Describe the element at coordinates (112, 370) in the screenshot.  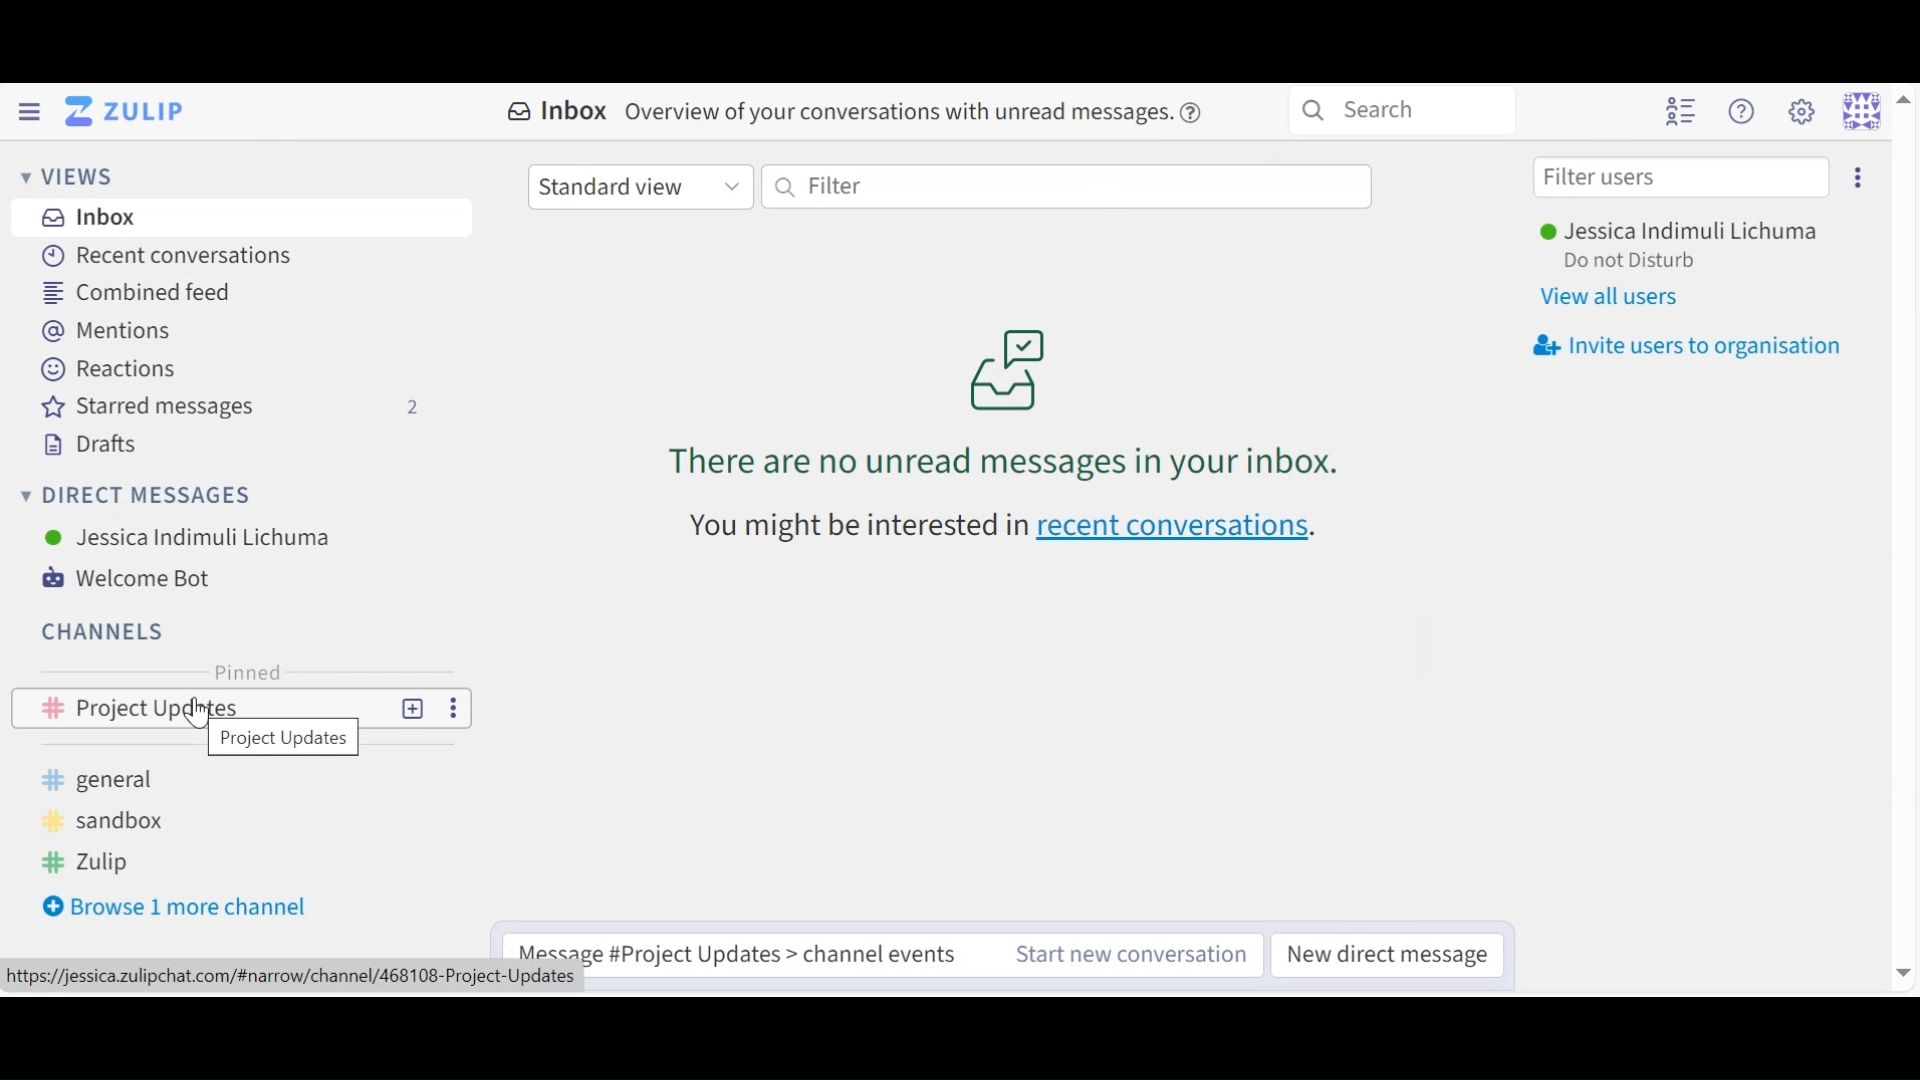
I see `Reactions` at that location.